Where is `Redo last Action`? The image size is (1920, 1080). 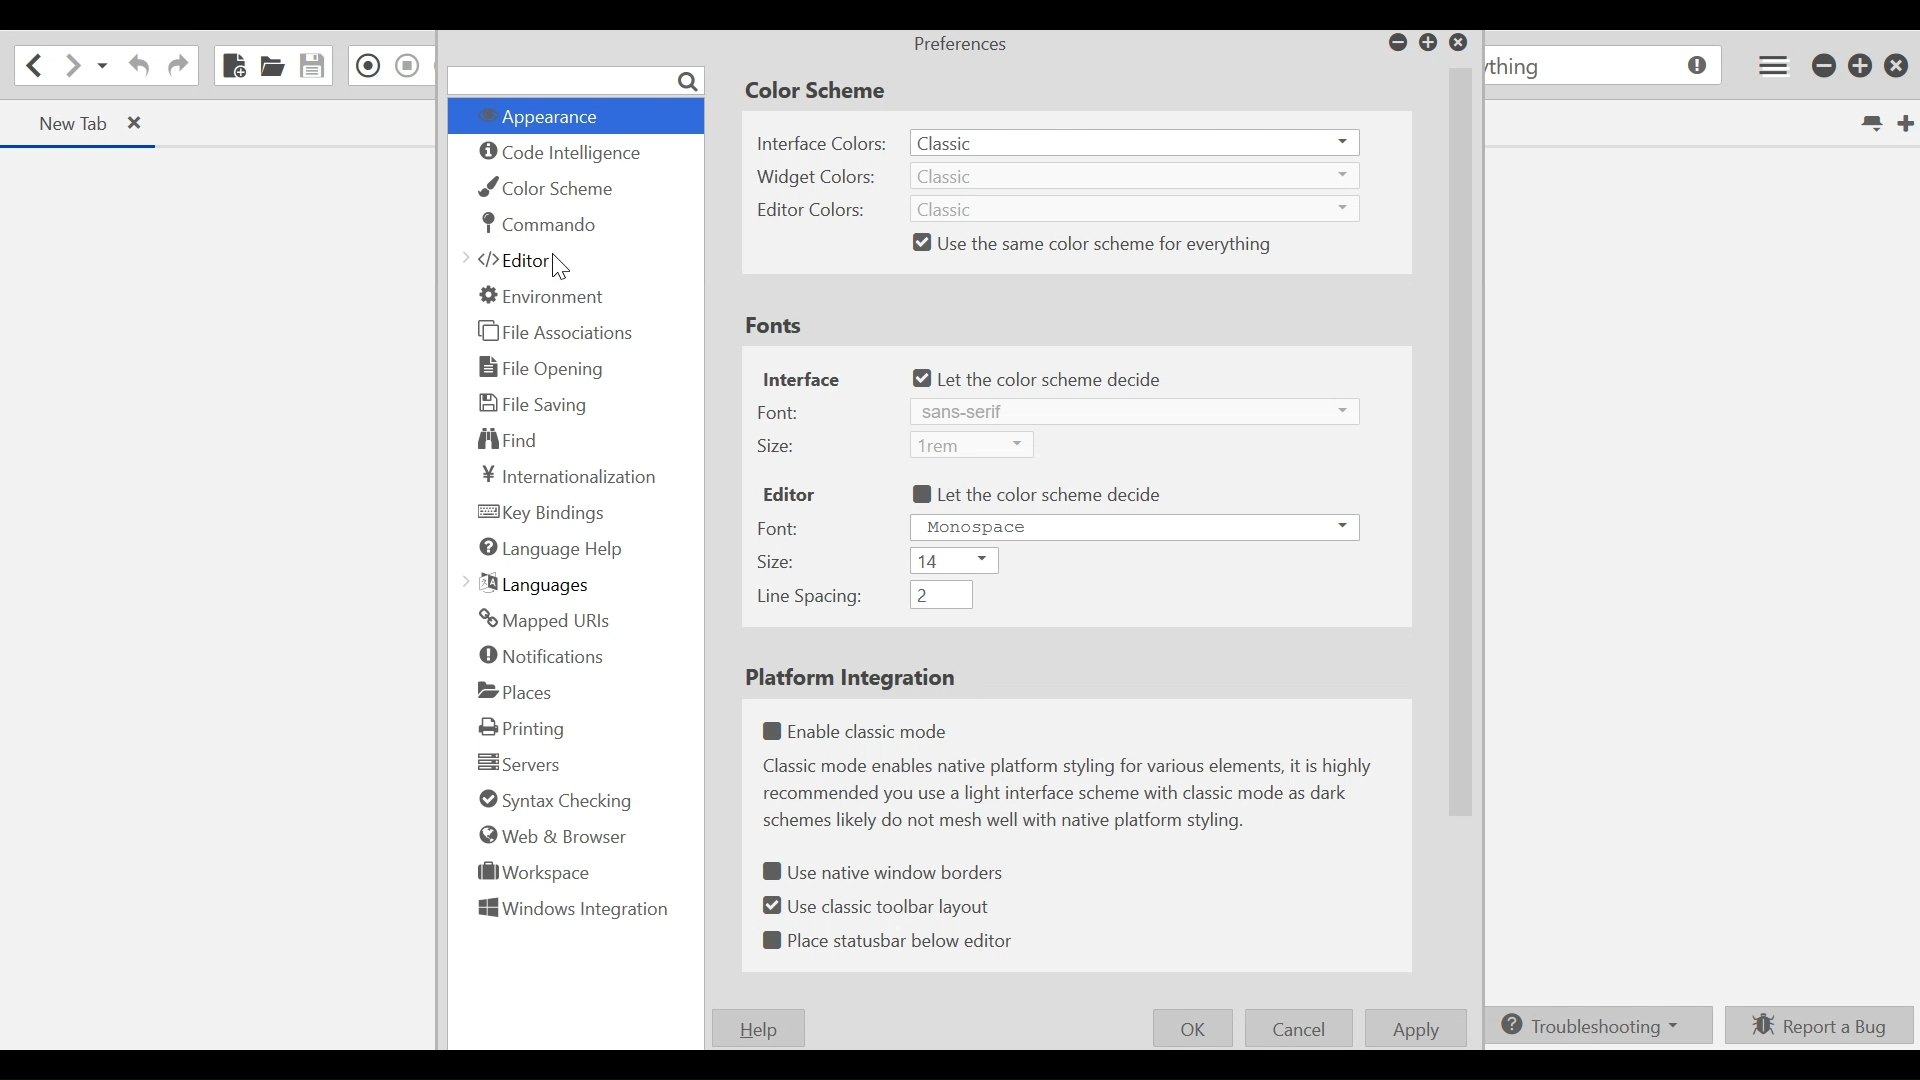
Redo last Action is located at coordinates (177, 68).